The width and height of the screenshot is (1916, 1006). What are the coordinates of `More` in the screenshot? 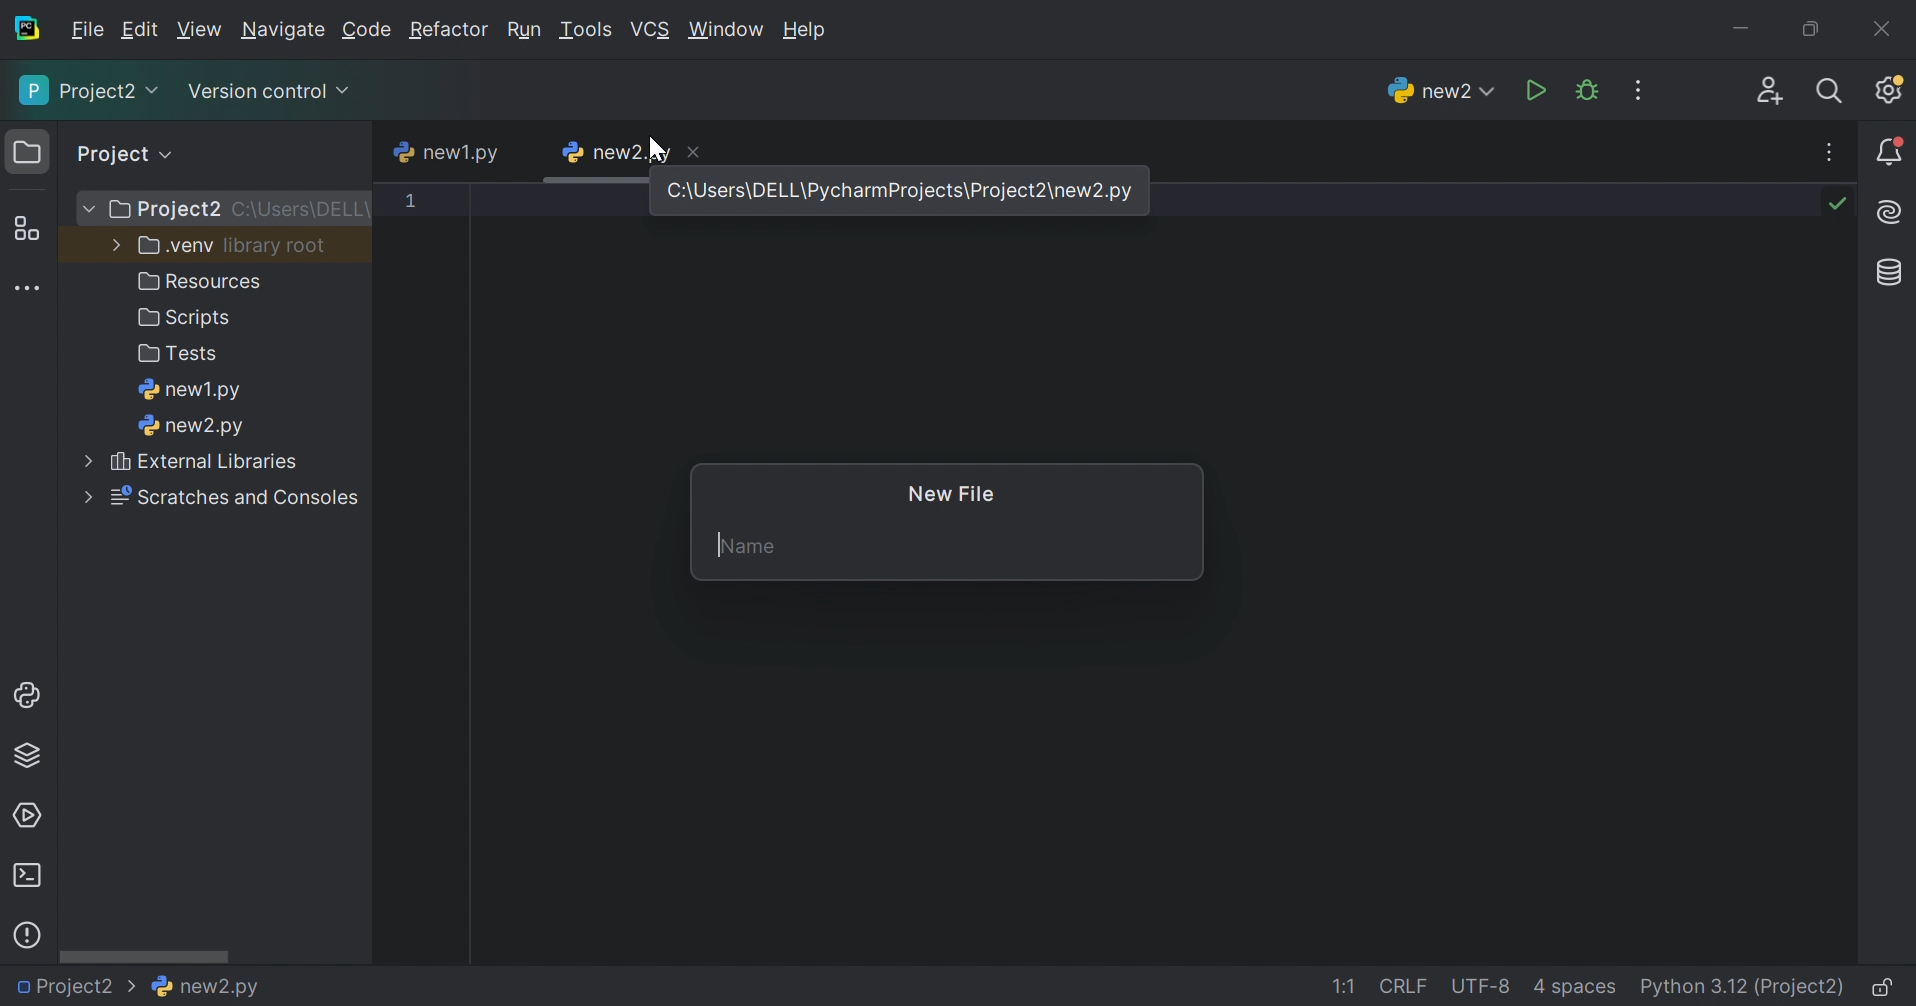 It's located at (85, 208).